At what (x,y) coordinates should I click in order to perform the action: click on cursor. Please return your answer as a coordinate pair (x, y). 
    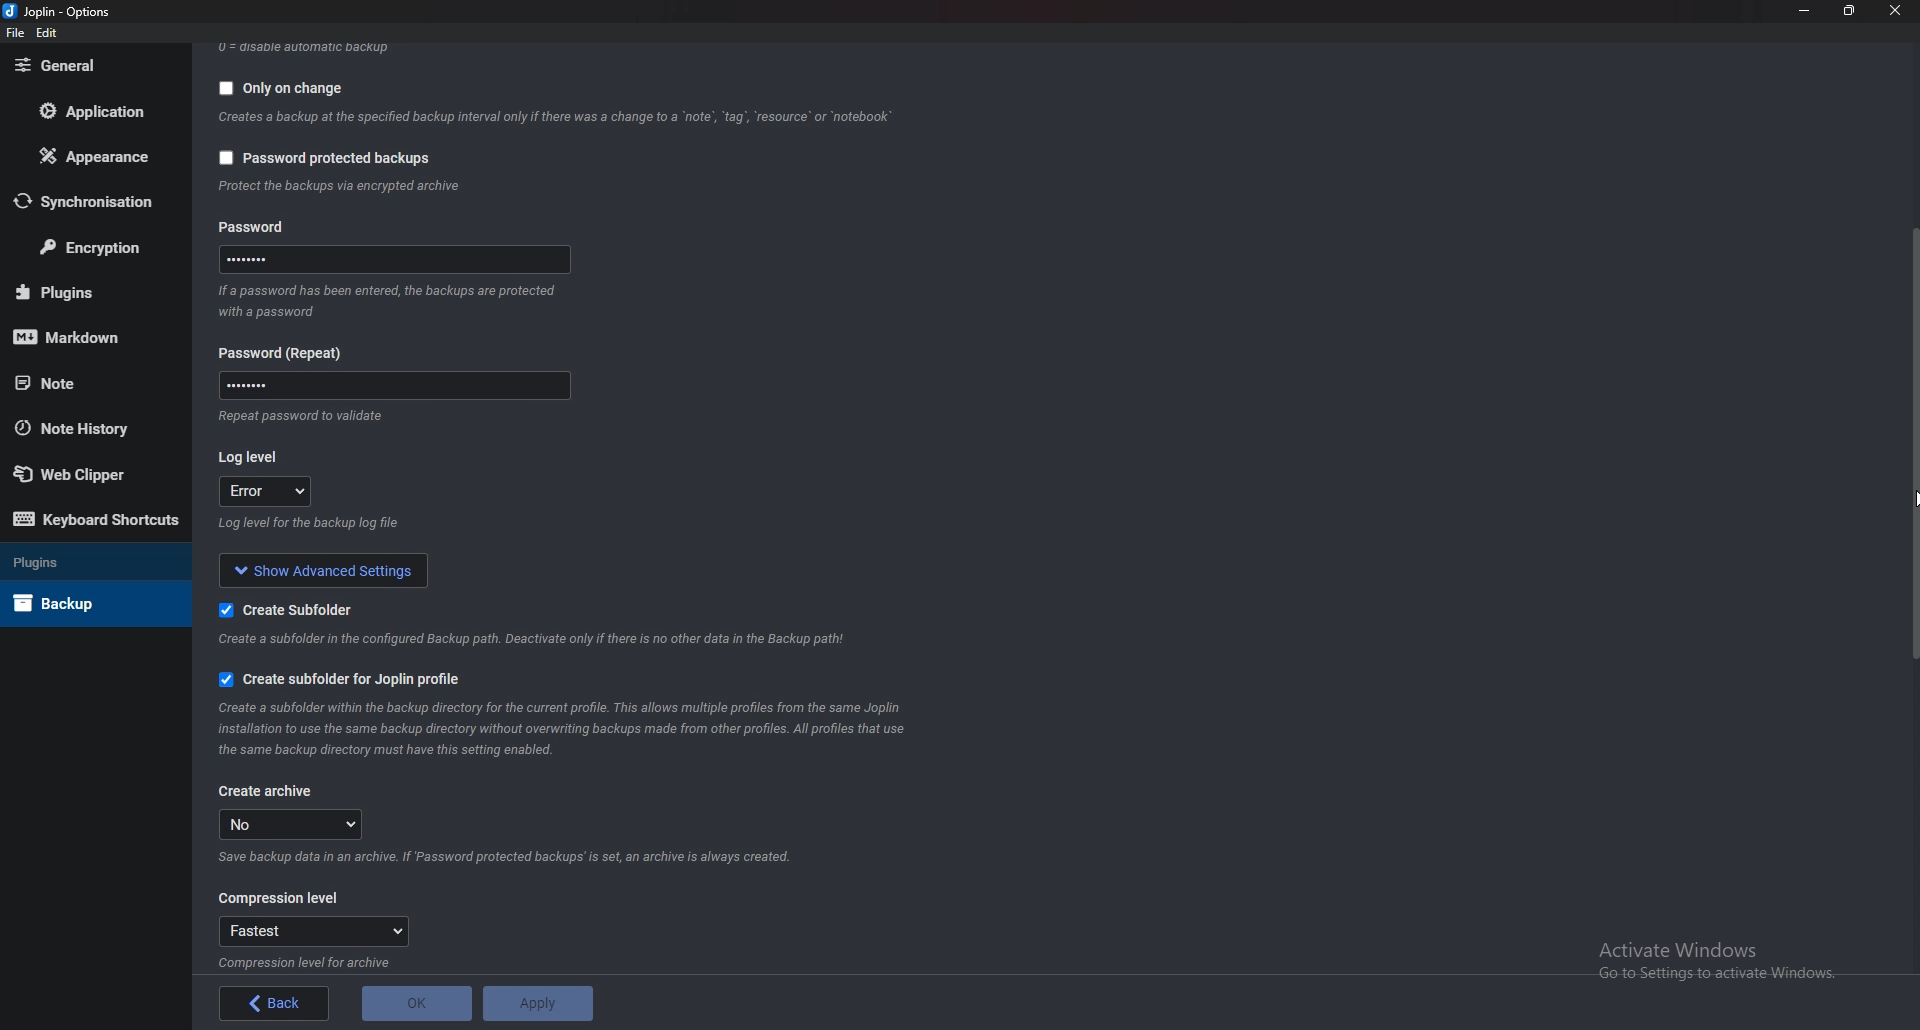
    Looking at the image, I should click on (1914, 497).